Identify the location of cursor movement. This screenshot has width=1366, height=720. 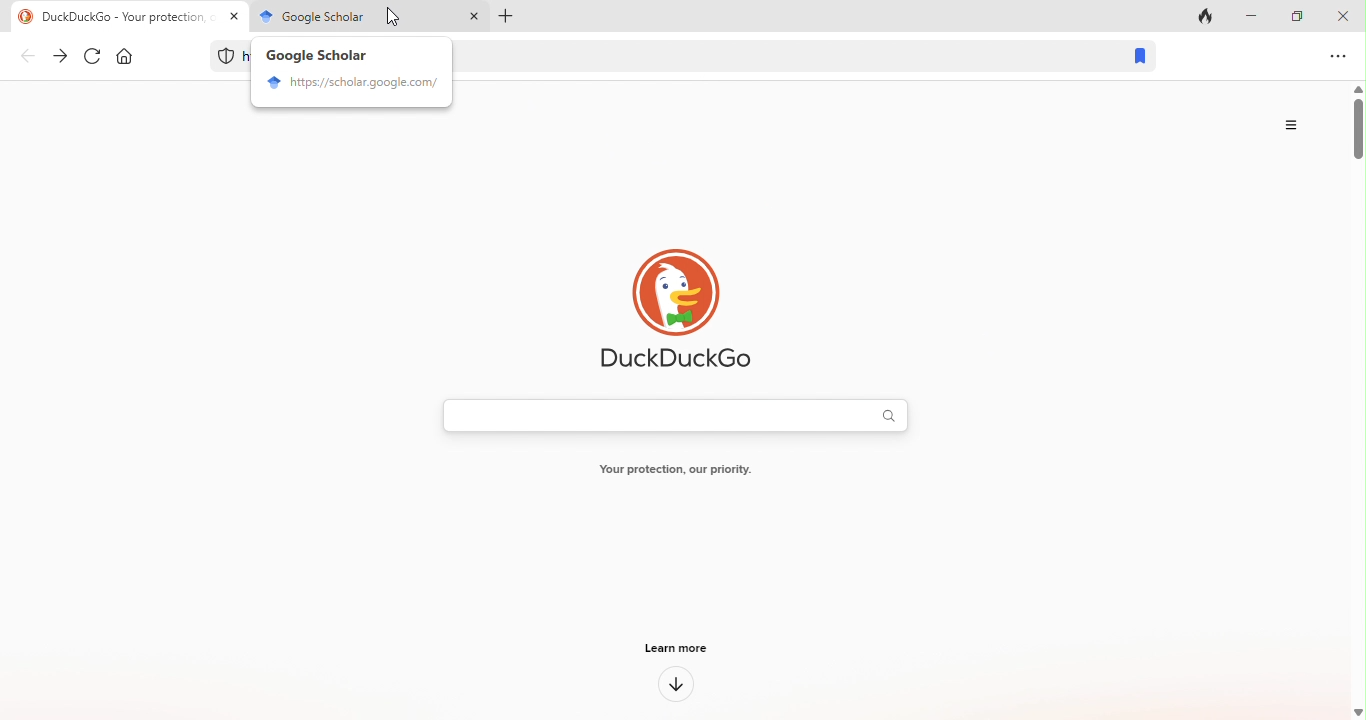
(391, 17).